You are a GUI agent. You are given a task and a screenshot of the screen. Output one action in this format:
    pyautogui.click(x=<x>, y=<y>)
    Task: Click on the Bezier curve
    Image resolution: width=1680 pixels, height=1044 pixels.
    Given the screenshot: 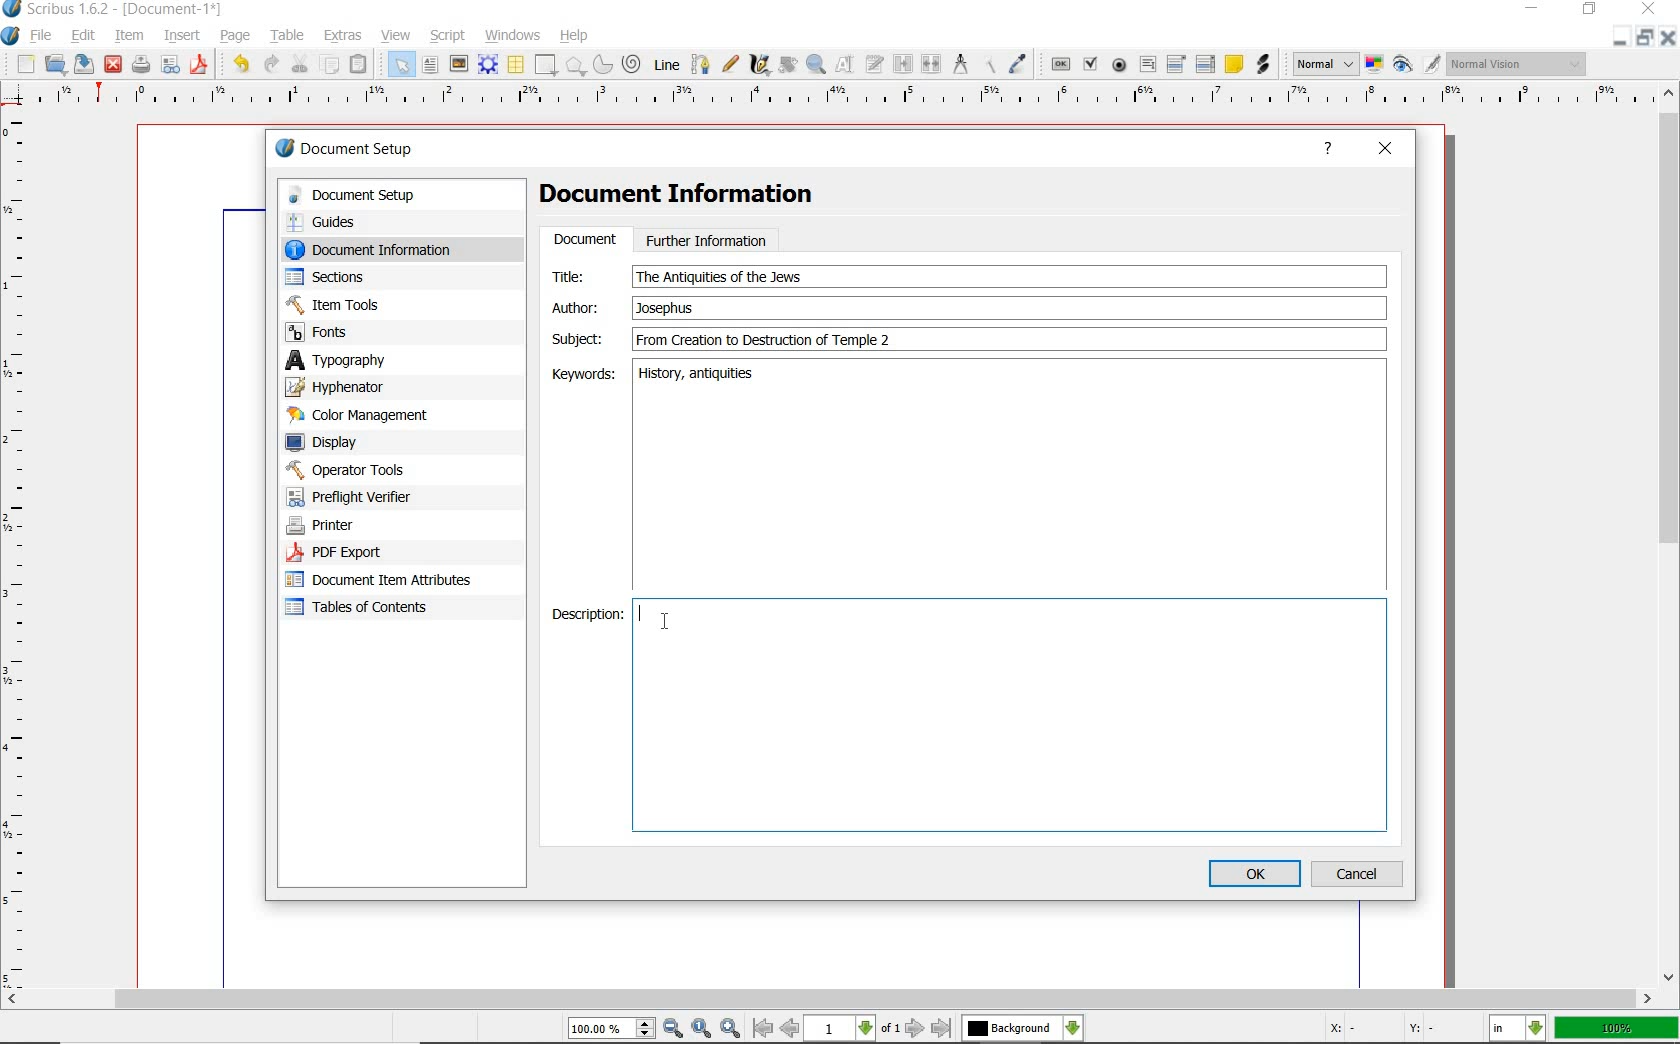 What is the action you would take?
    pyautogui.click(x=700, y=64)
    